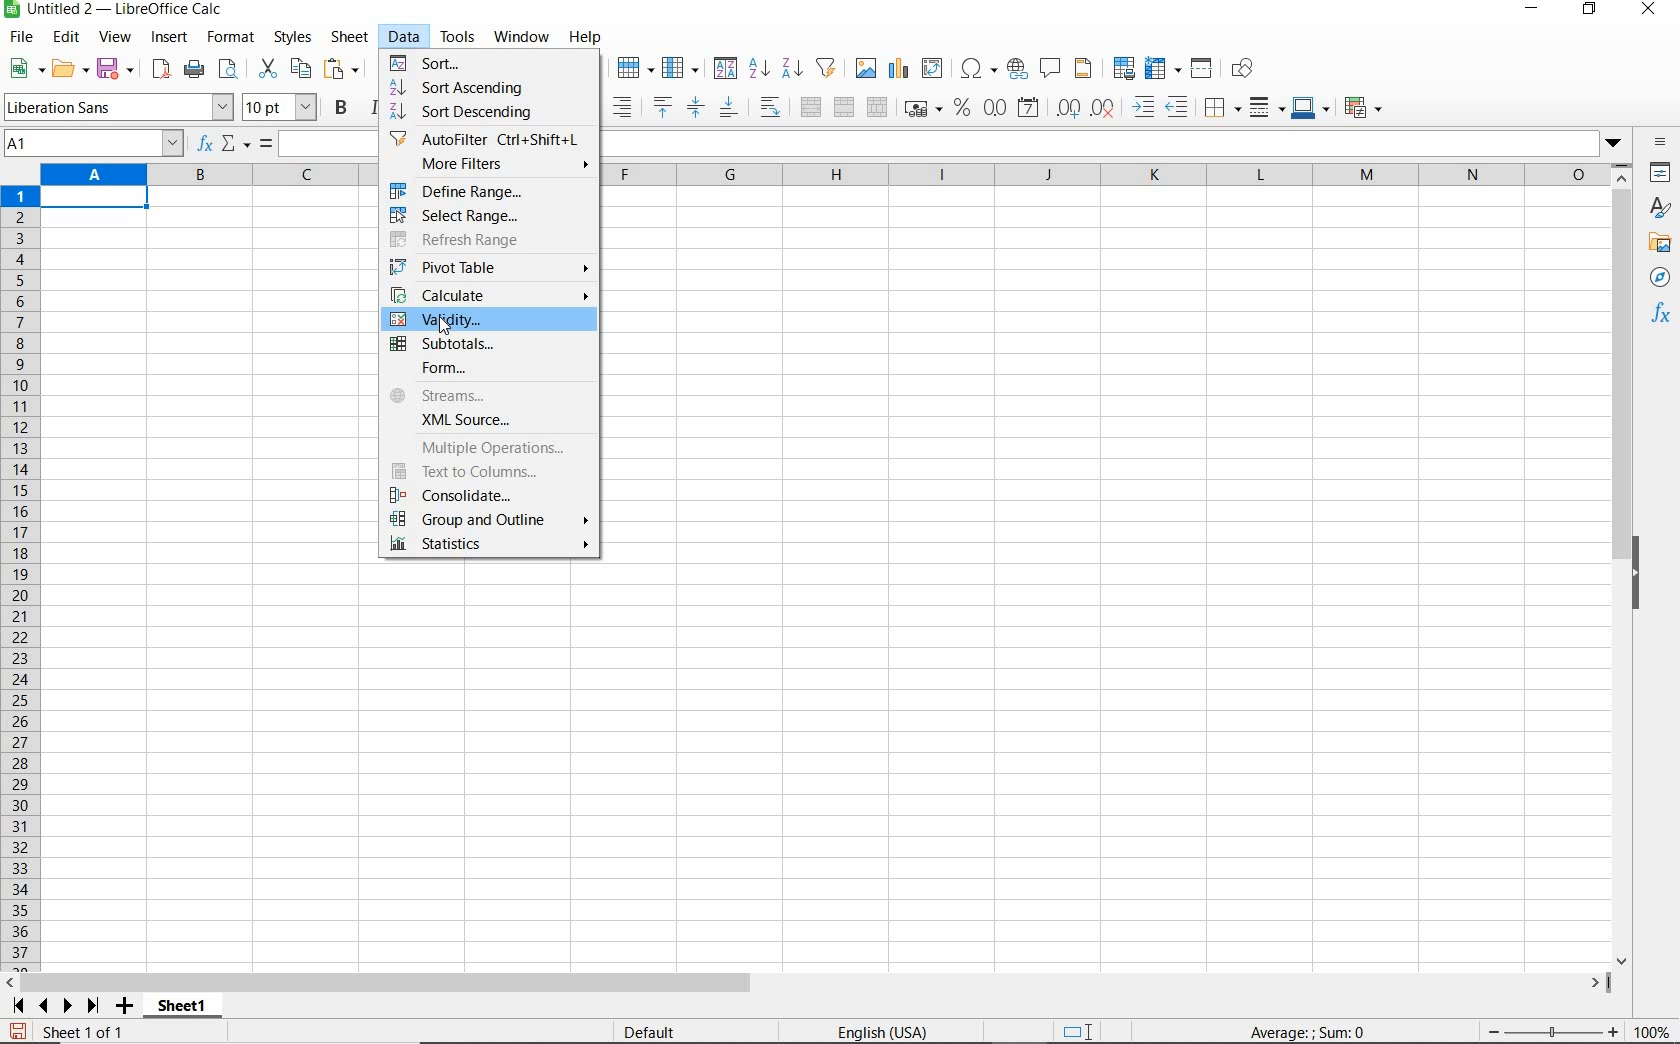  I want to click on toggle print preview, so click(231, 71).